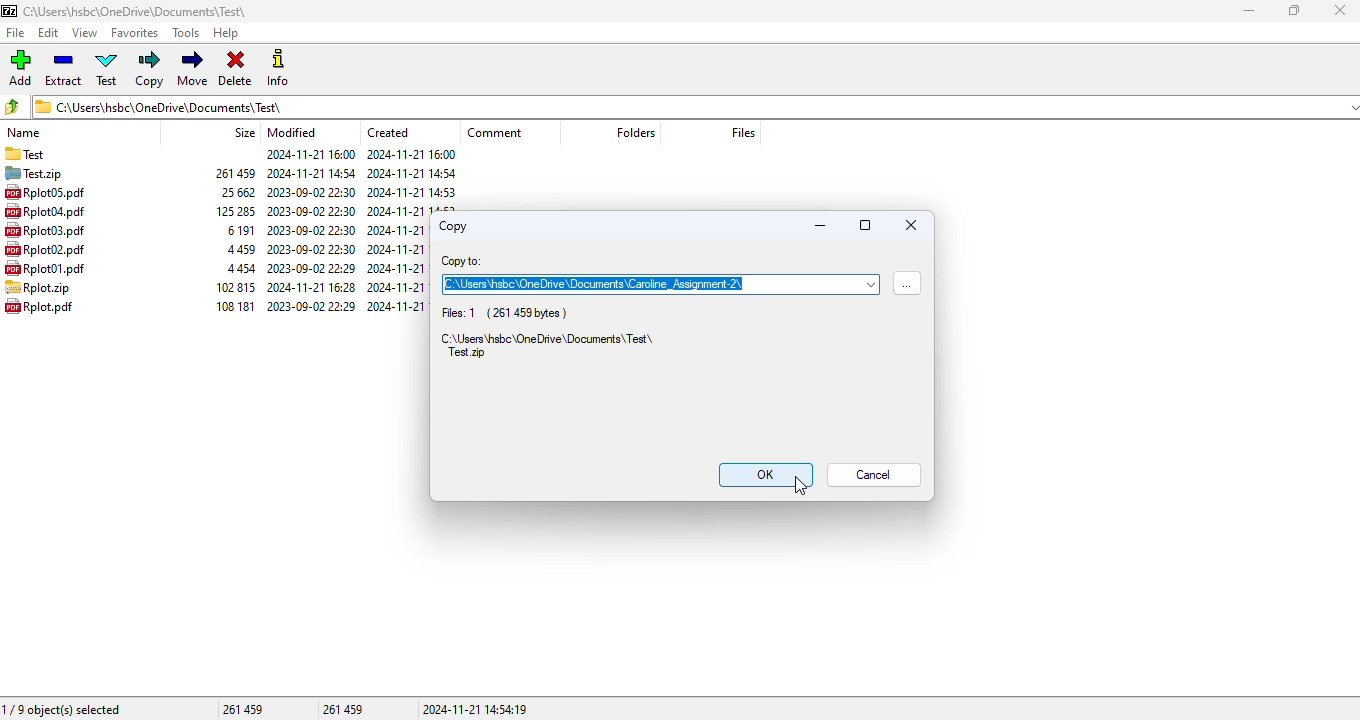  I want to click on add, so click(21, 68).